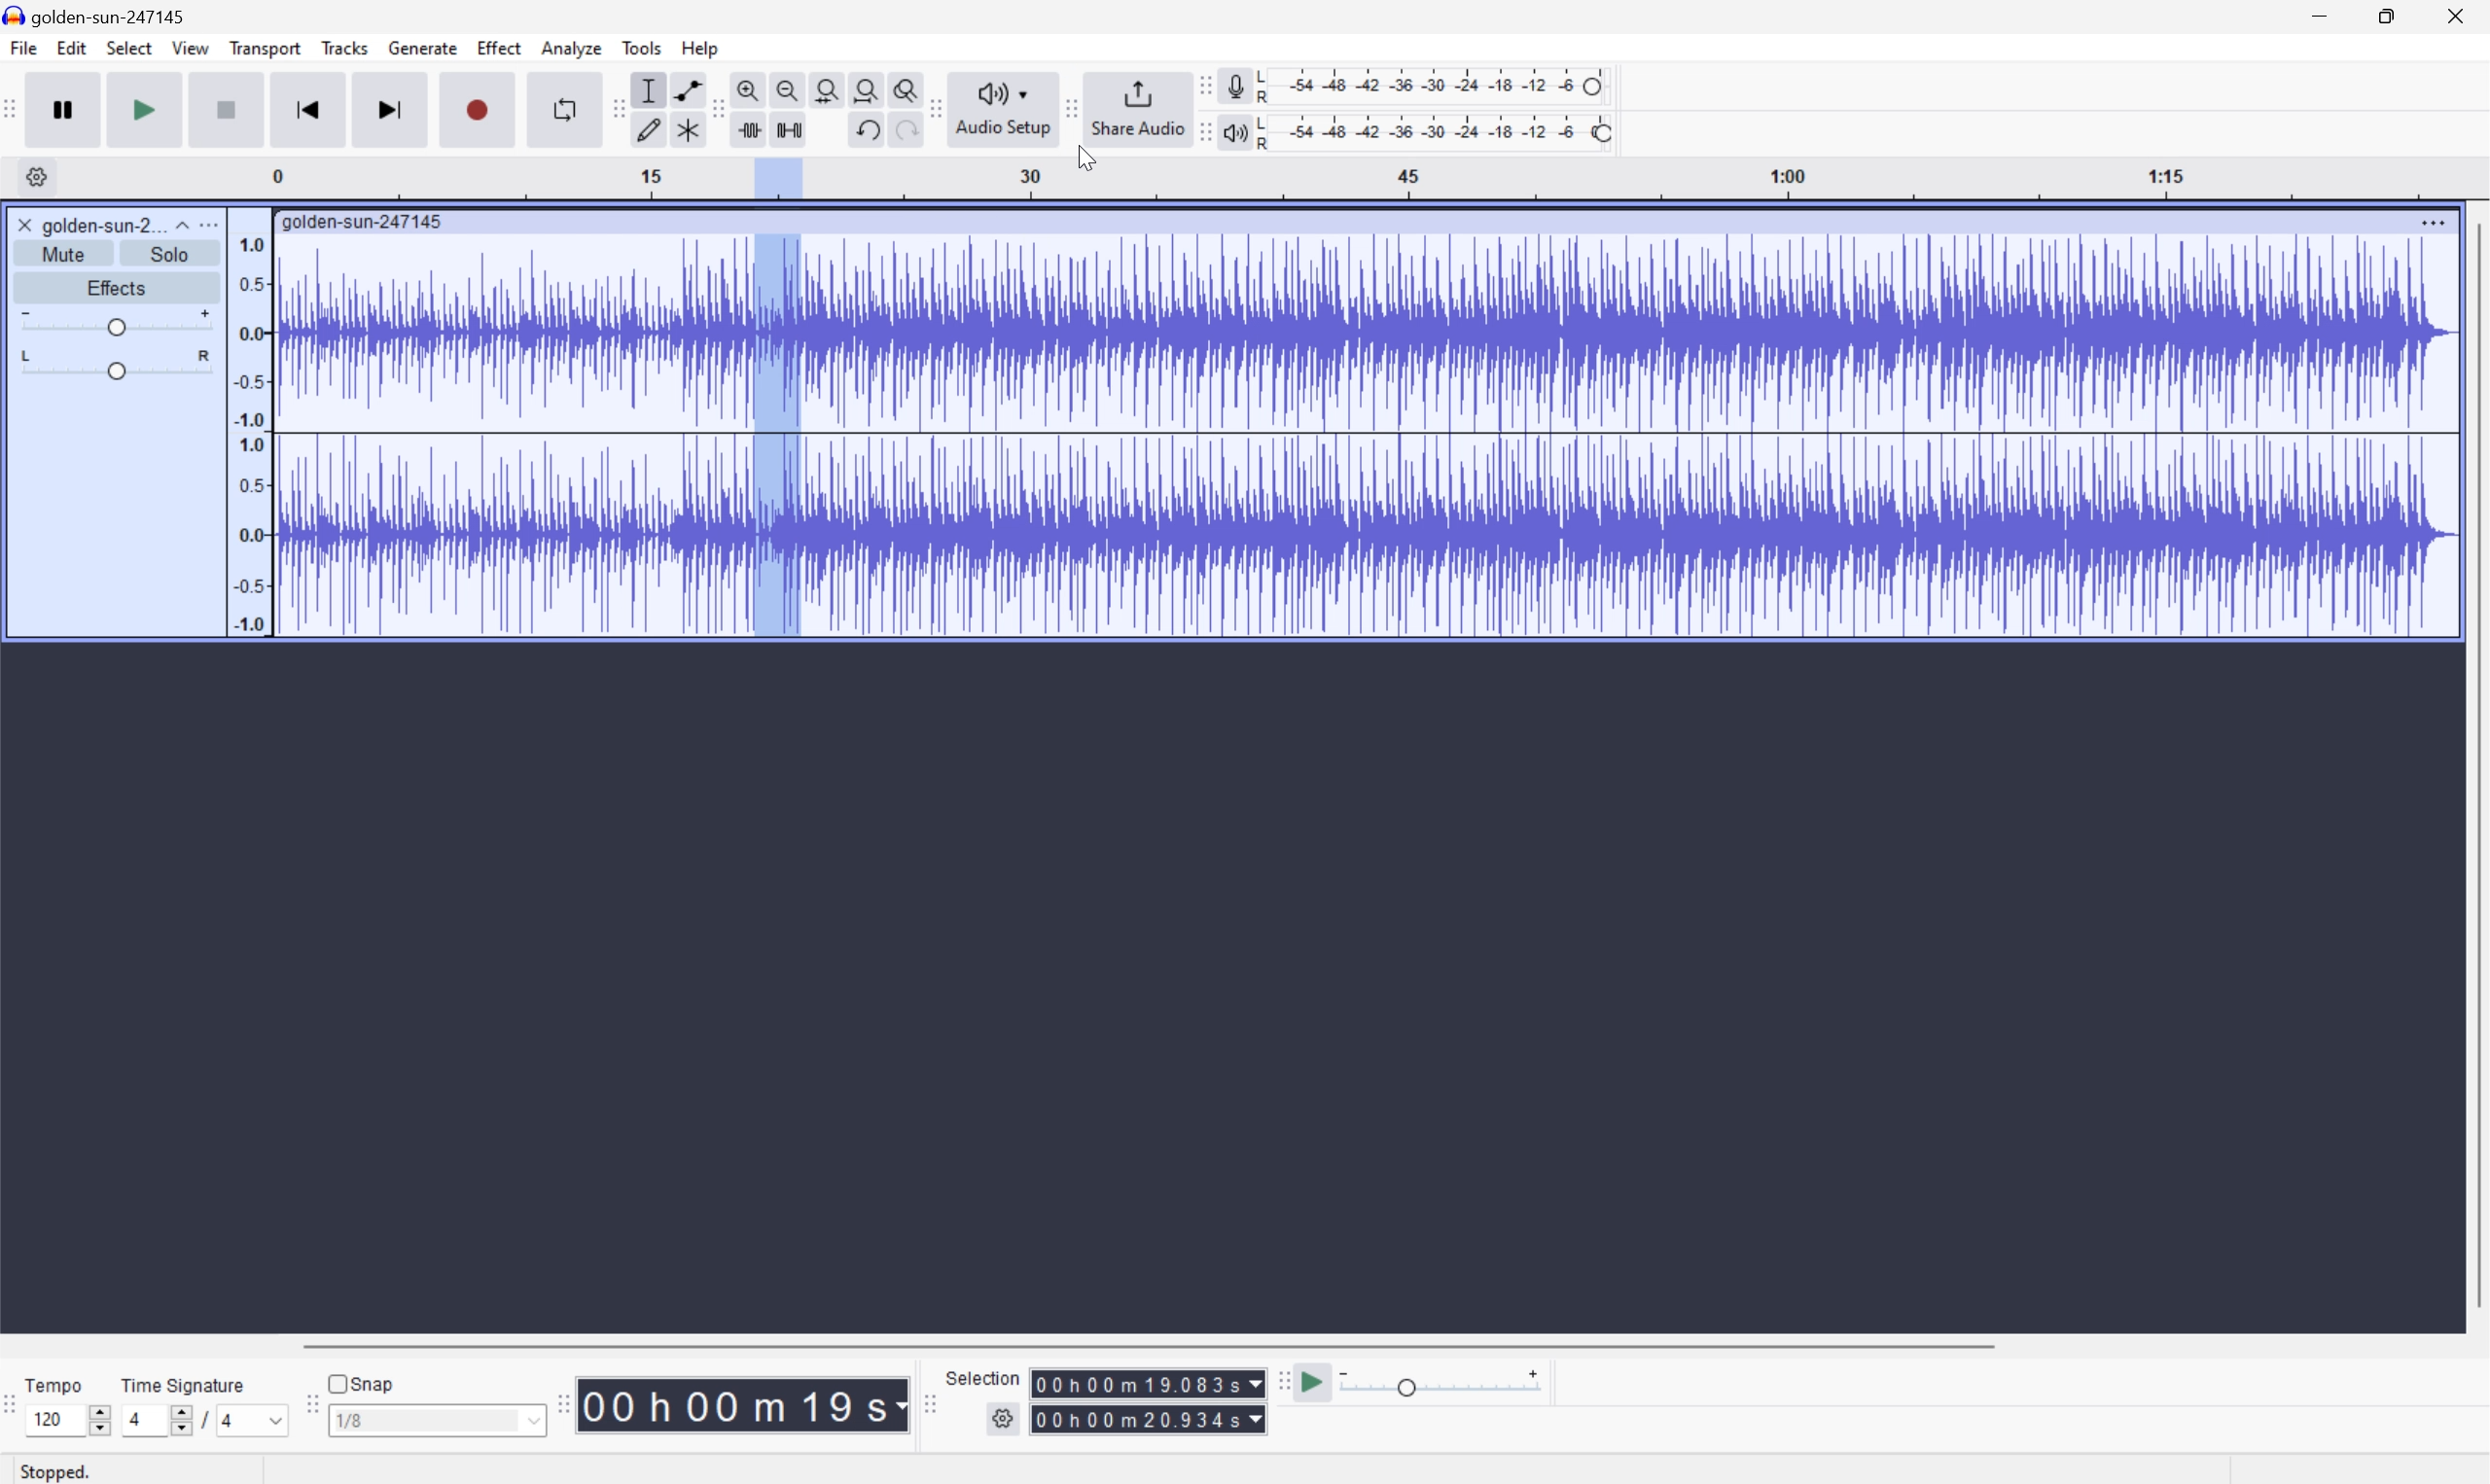  Describe the element at coordinates (1281, 1381) in the screenshot. I see `Audacity play at speed toolbar` at that location.